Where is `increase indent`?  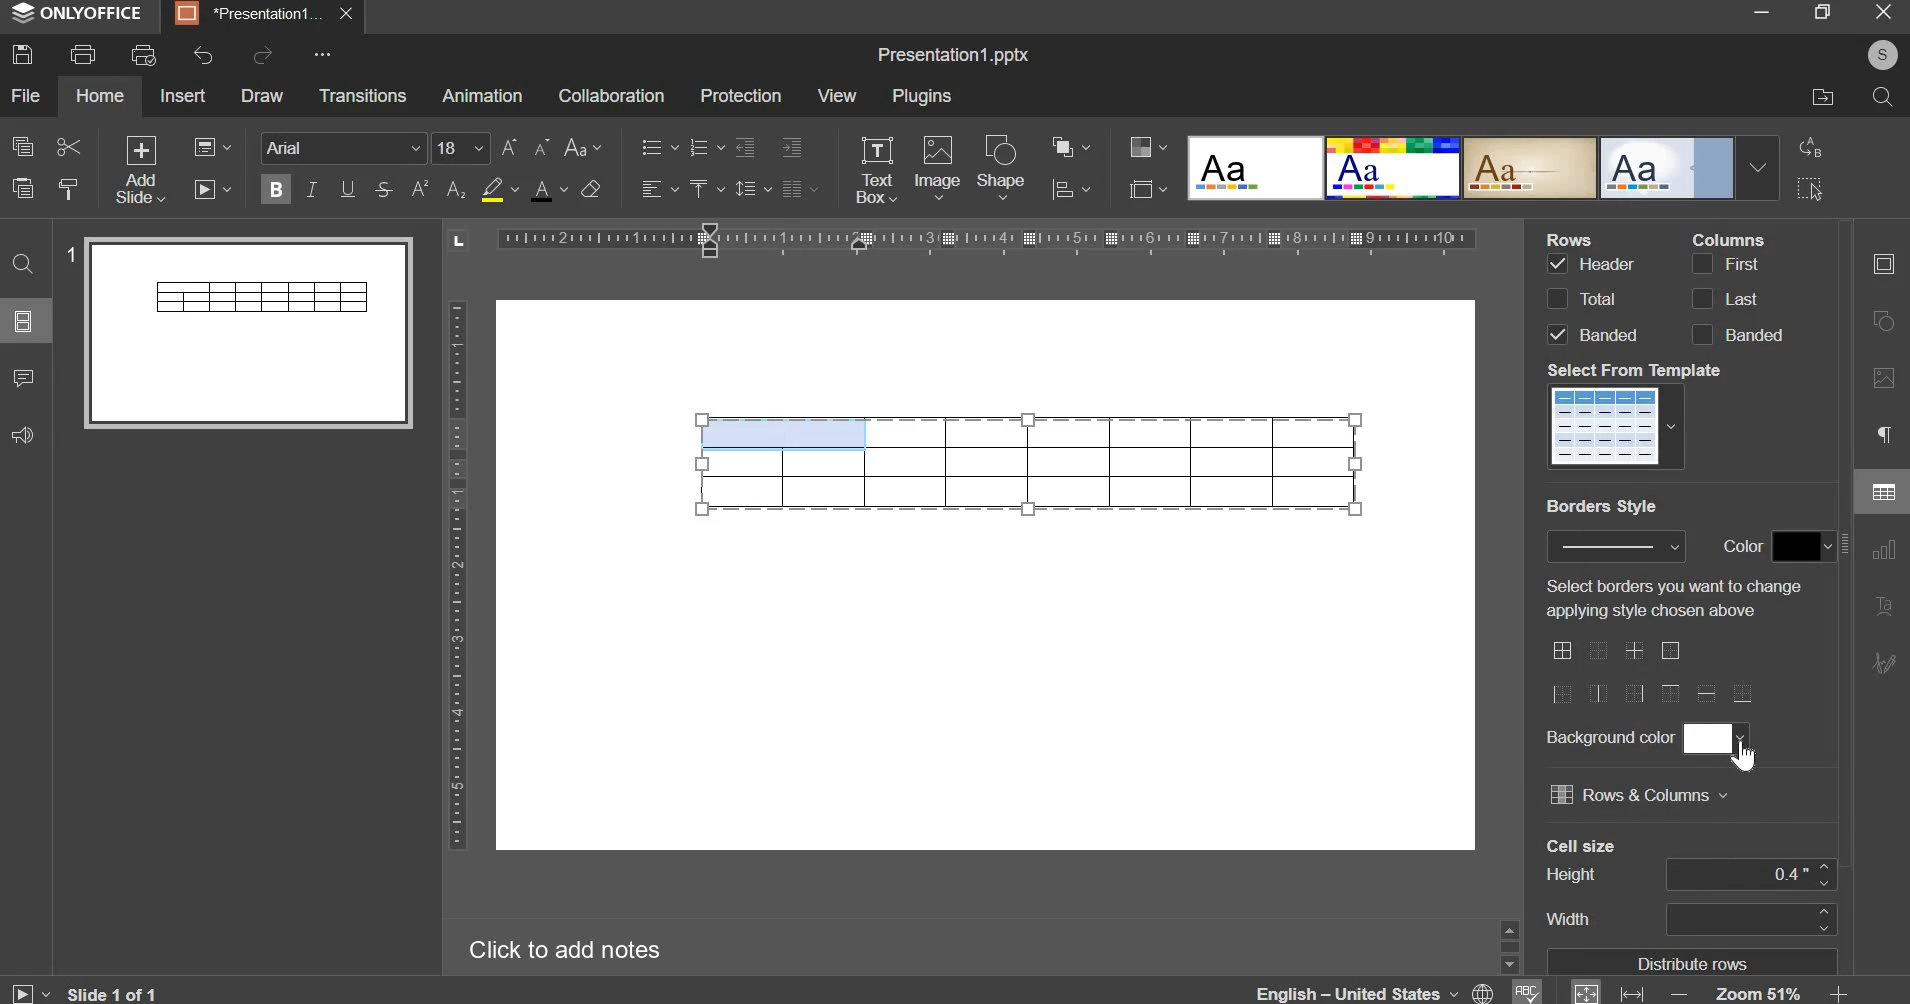 increase indent is located at coordinates (793, 146).